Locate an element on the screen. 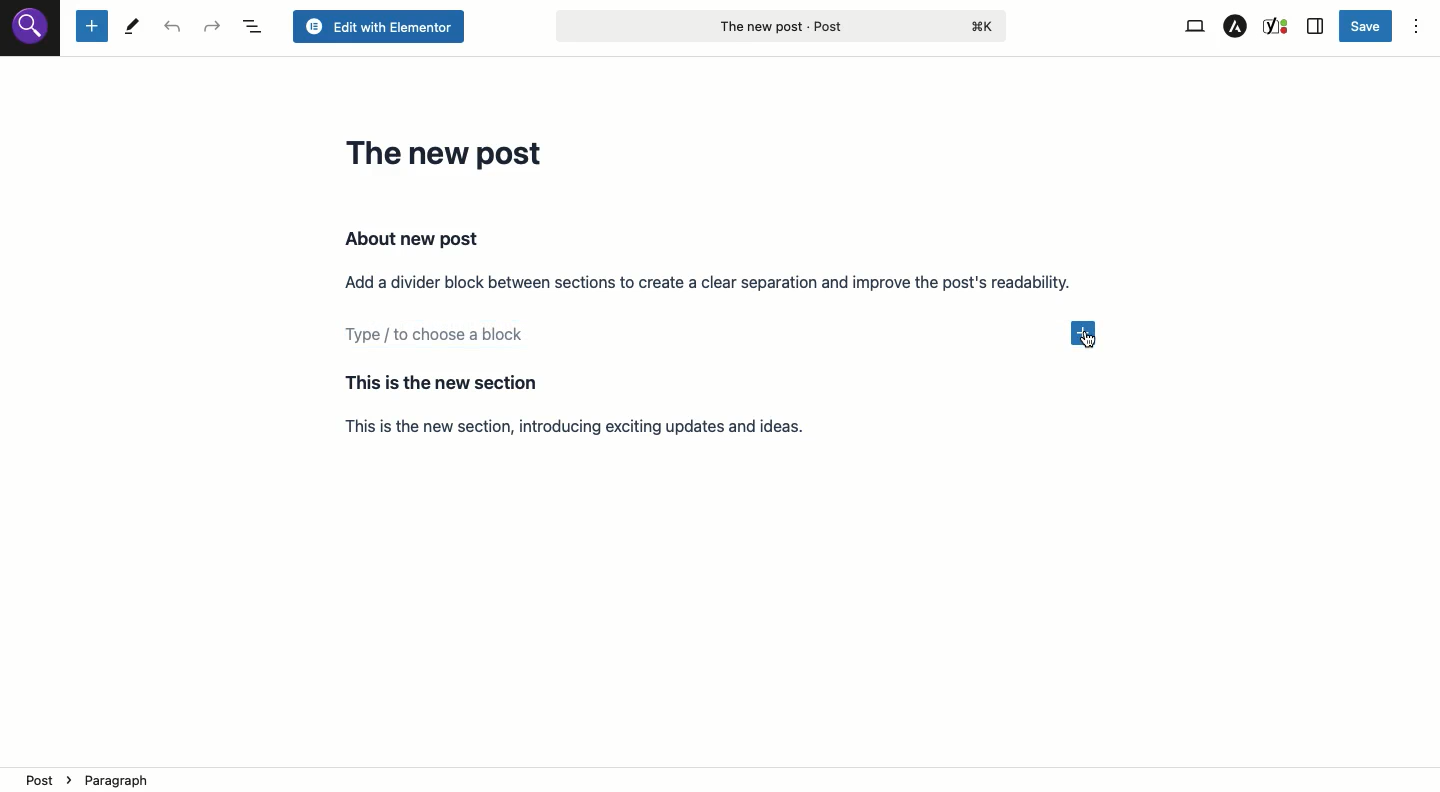 The image size is (1440, 792). Yoast is located at coordinates (1277, 25).